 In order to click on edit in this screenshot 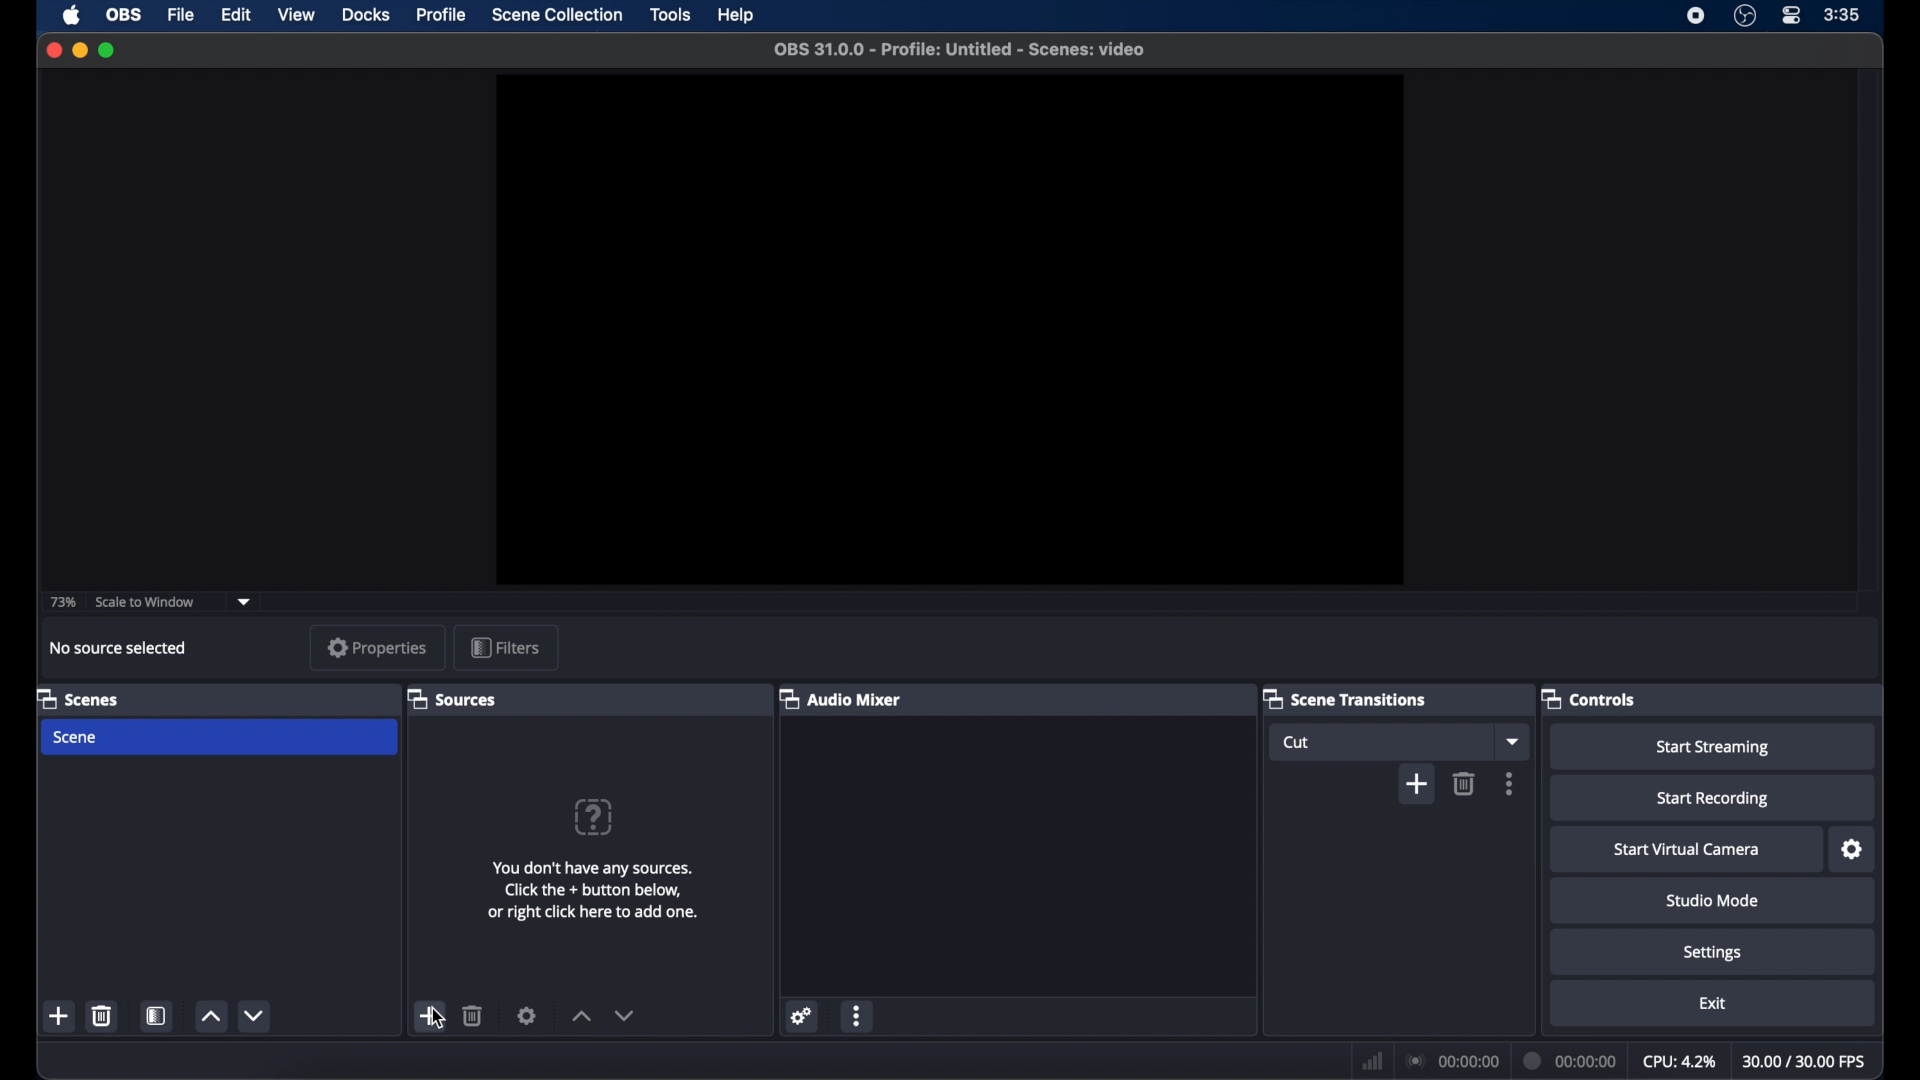, I will do `click(236, 15)`.